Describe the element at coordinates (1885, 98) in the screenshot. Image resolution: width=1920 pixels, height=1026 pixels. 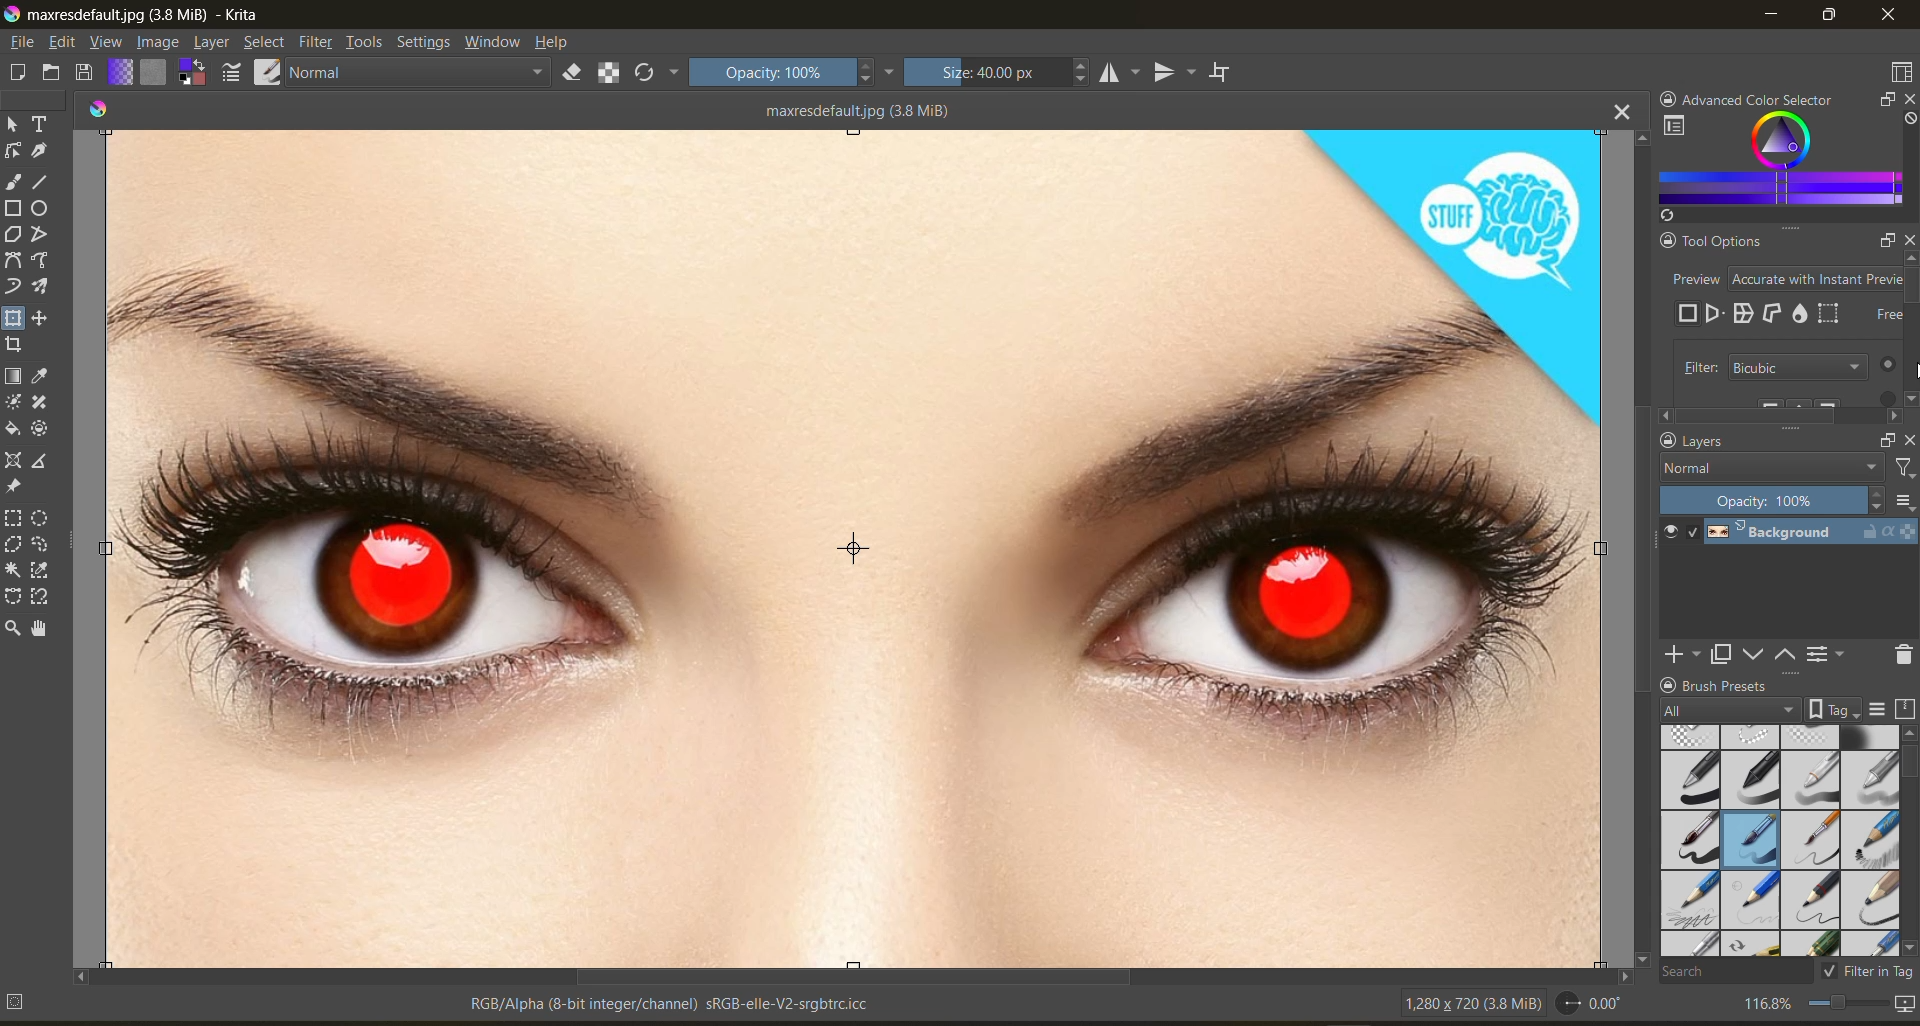
I see `float docker` at that location.